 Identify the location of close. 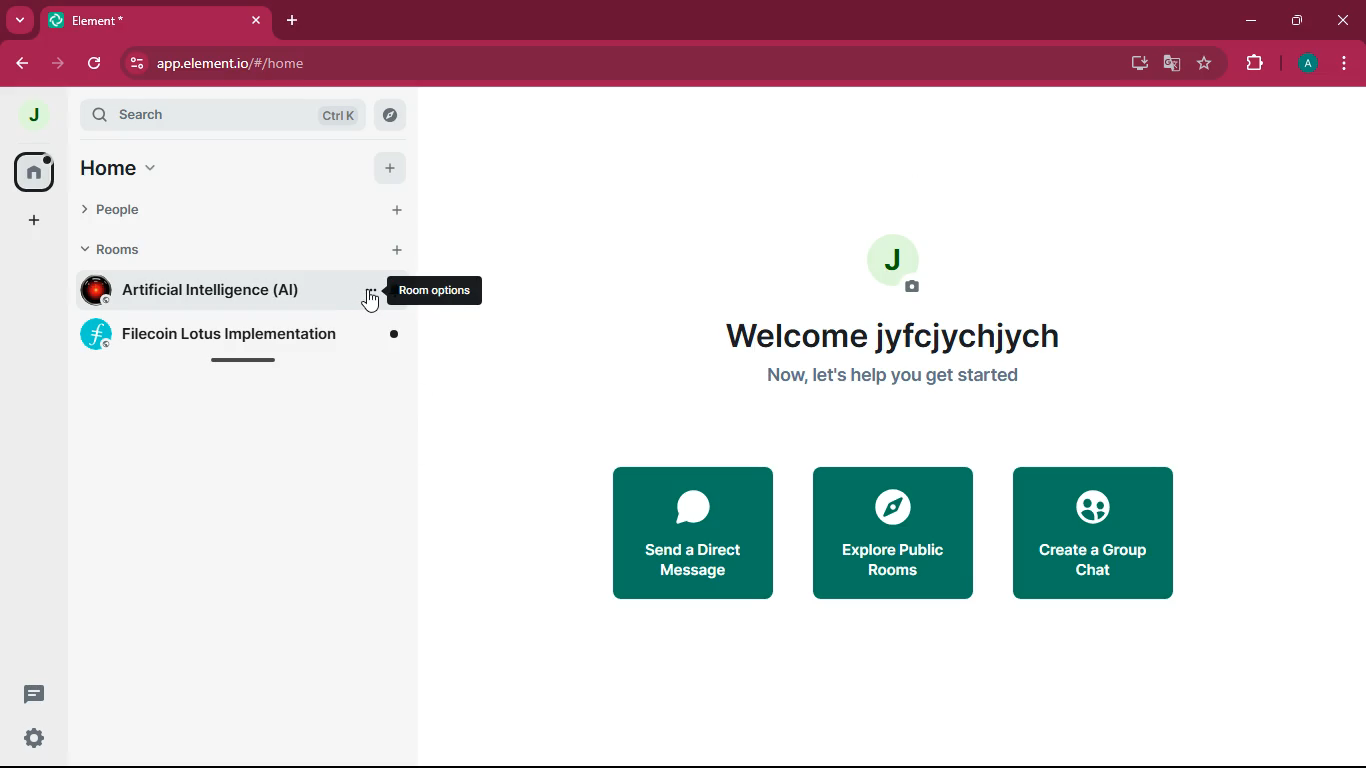
(1343, 21).